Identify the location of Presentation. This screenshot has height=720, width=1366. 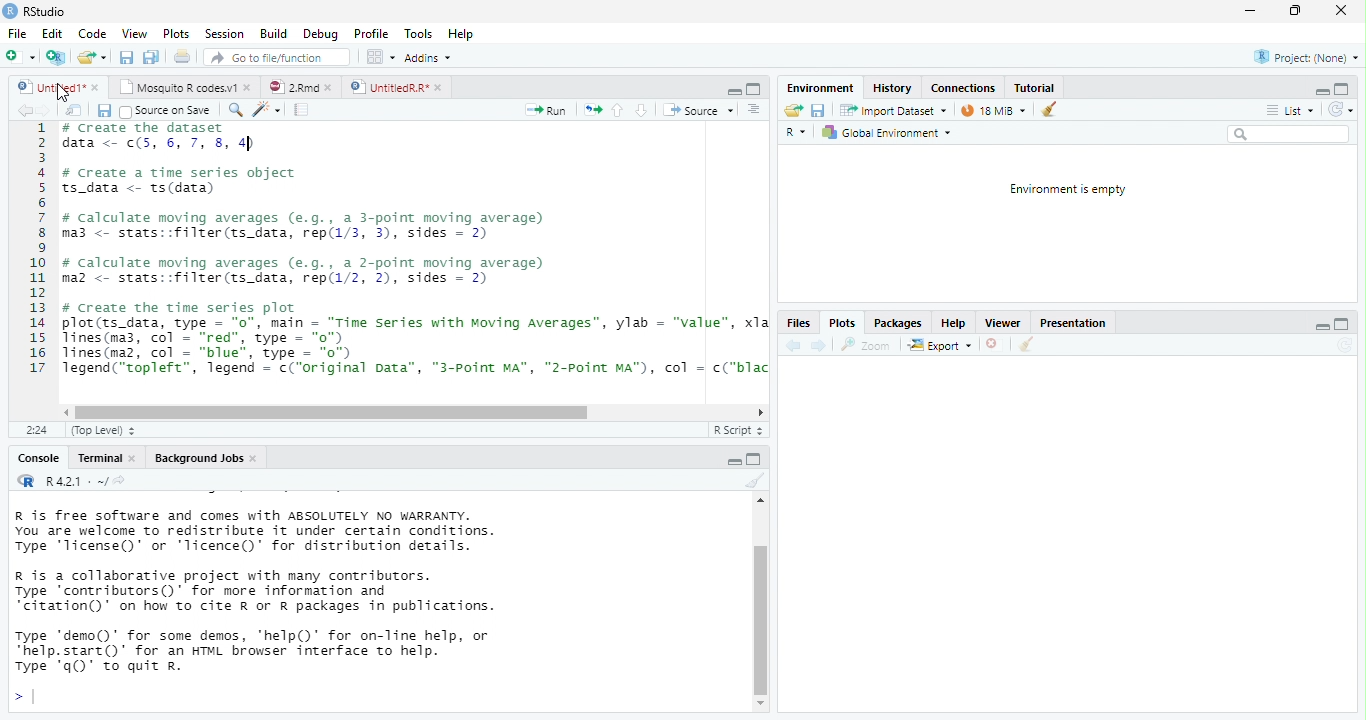
(1071, 325).